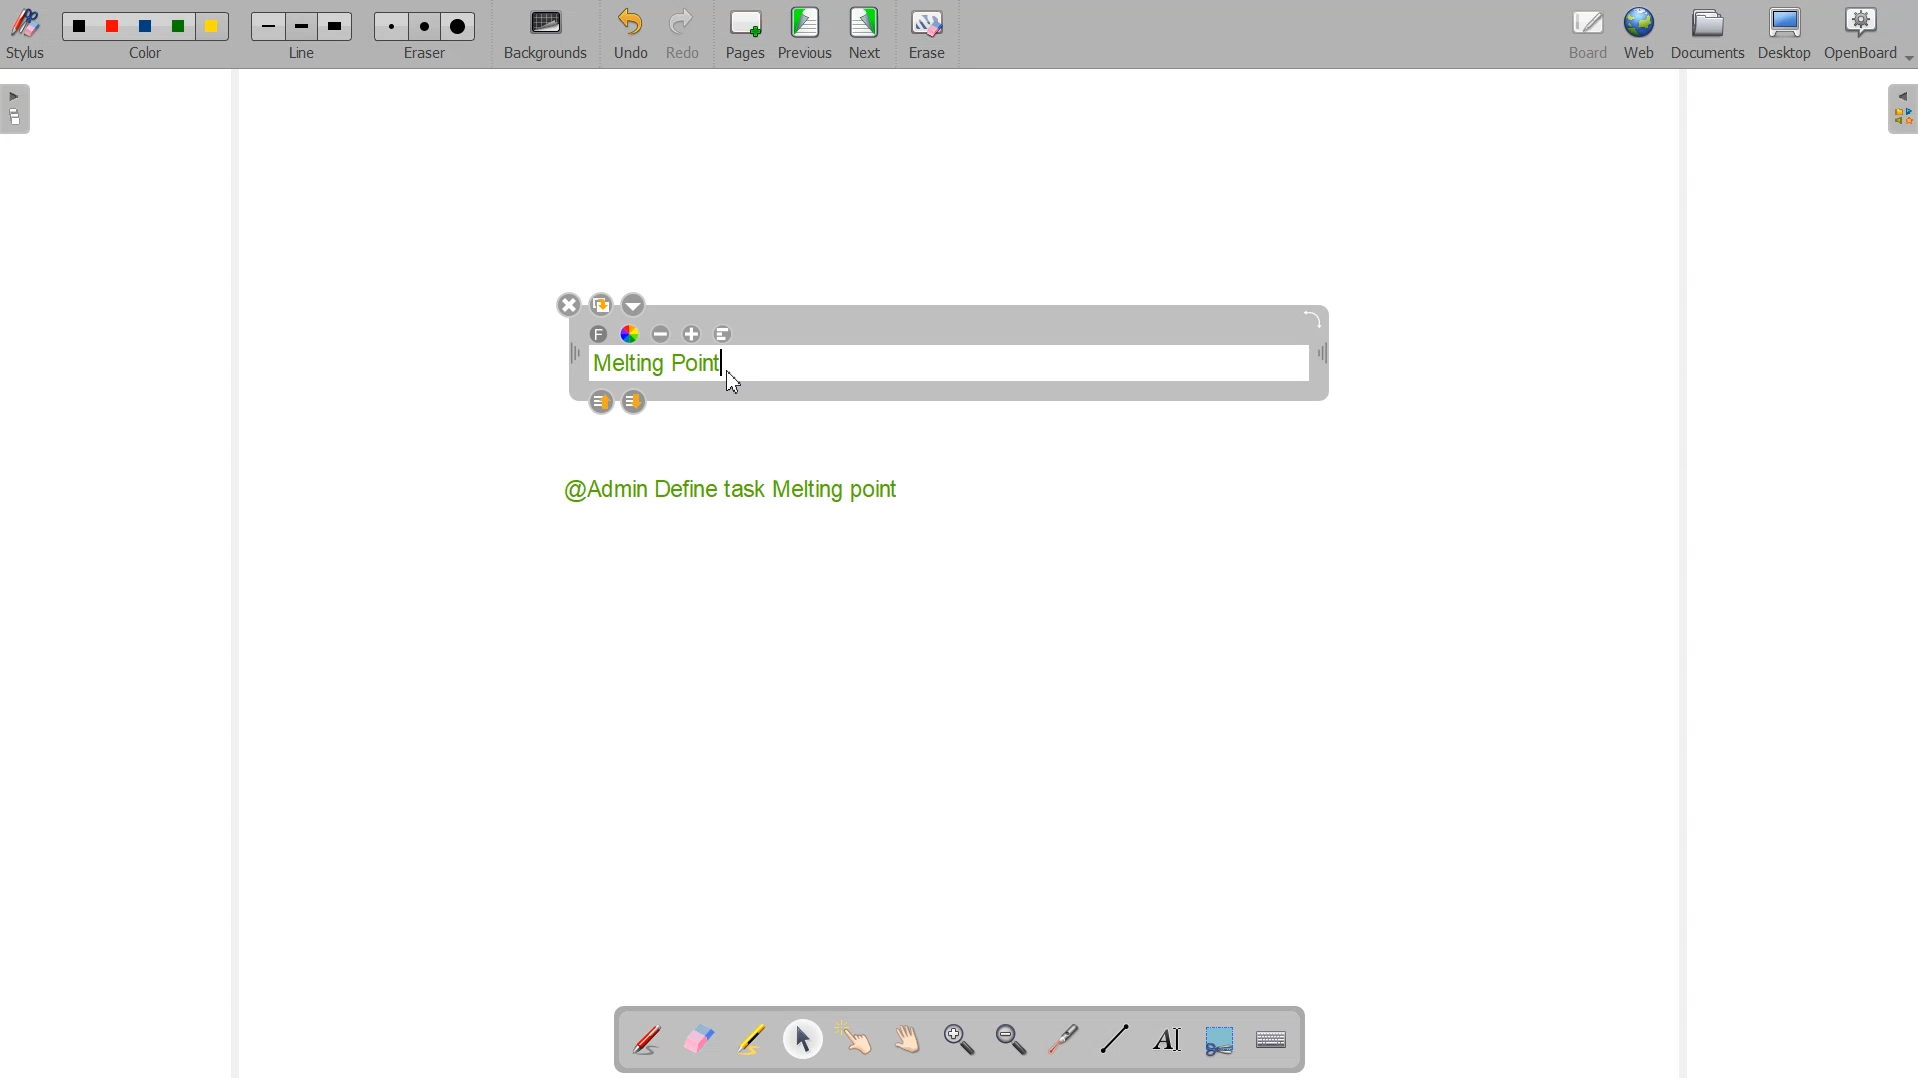  Describe the element at coordinates (682, 34) in the screenshot. I see `Redo` at that location.